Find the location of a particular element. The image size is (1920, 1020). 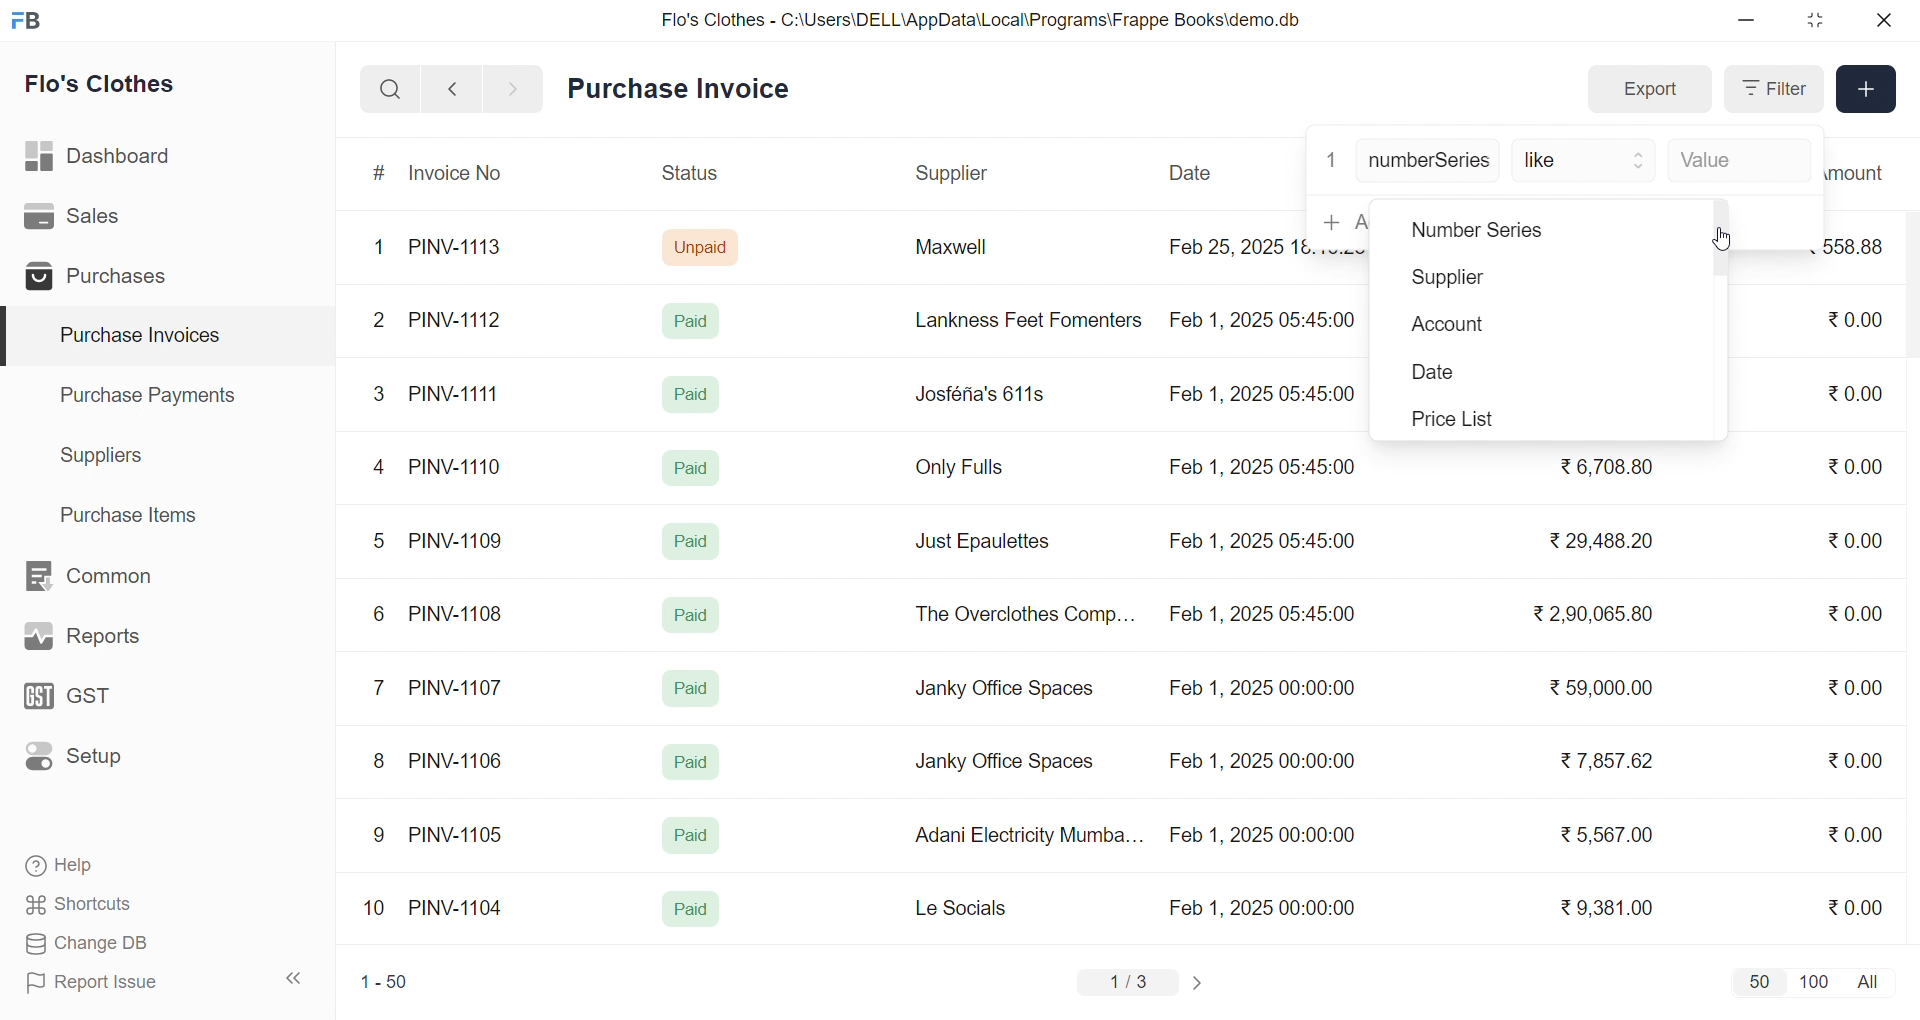

collapse sidebar is located at coordinates (295, 979).